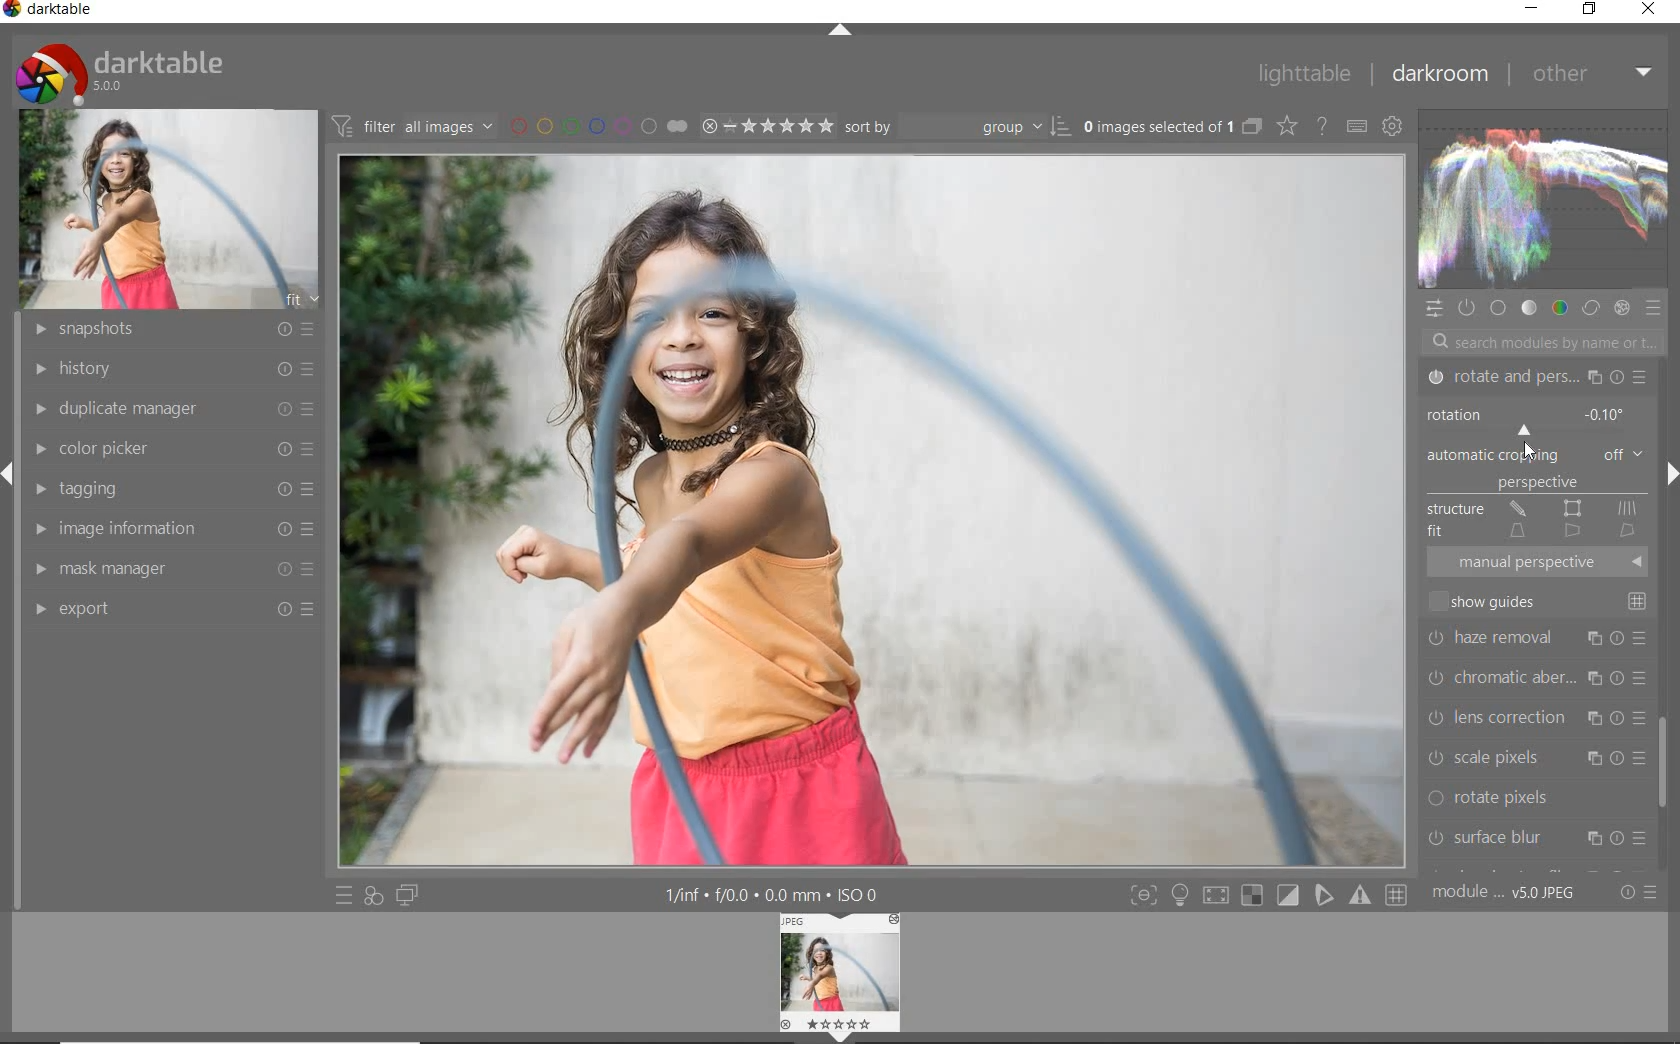 This screenshot has width=1680, height=1044. Describe the element at coordinates (1252, 128) in the screenshot. I see `collapse grouped images` at that location.